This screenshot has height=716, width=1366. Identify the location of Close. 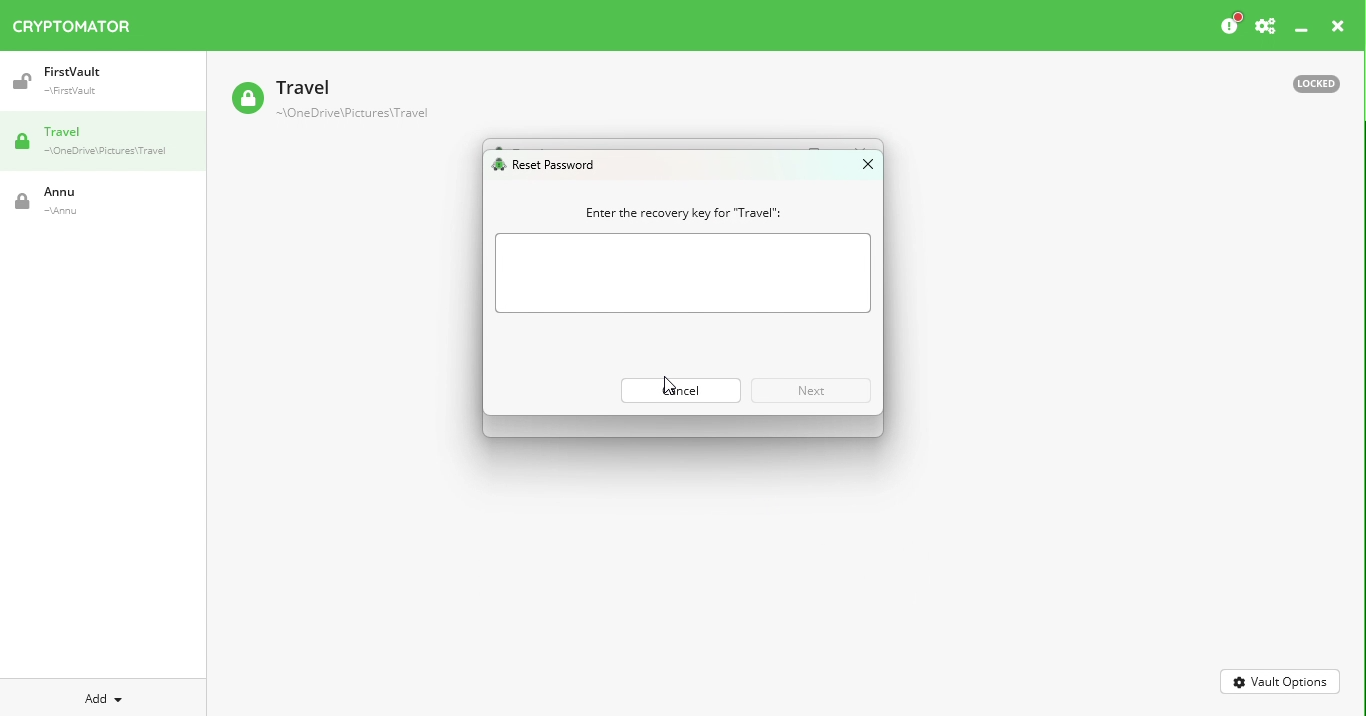
(1338, 29).